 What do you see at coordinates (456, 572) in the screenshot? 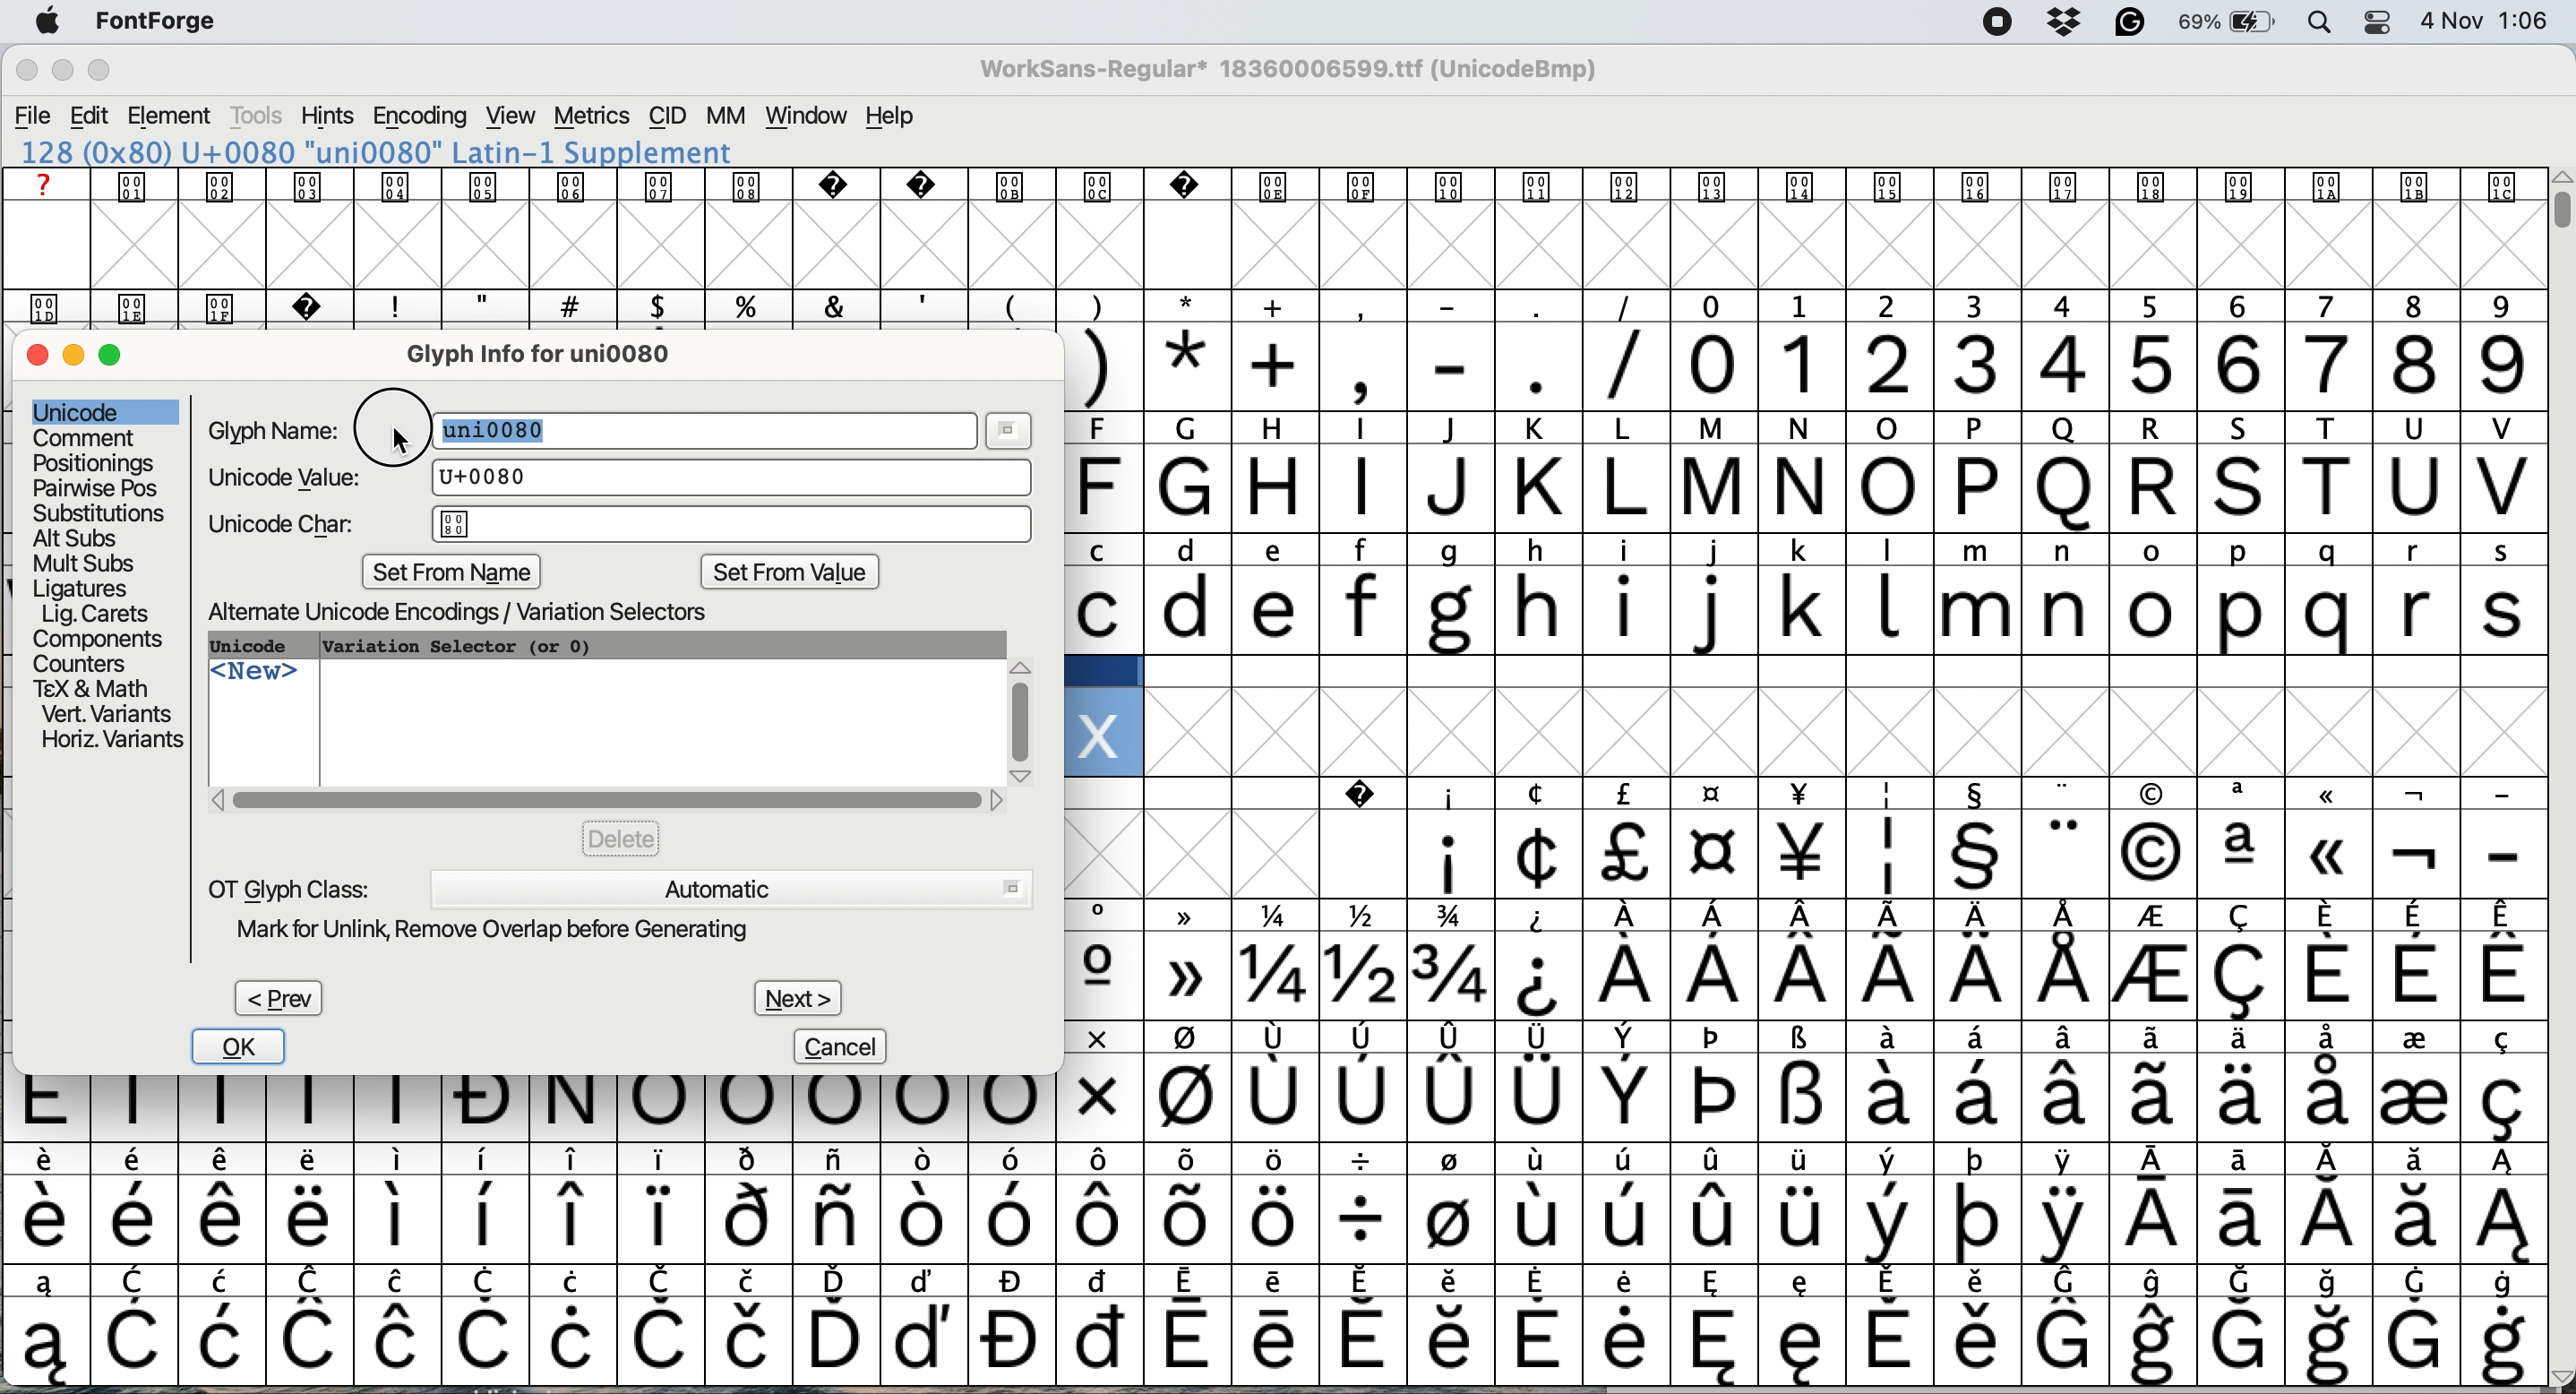
I see `set from name` at bounding box center [456, 572].